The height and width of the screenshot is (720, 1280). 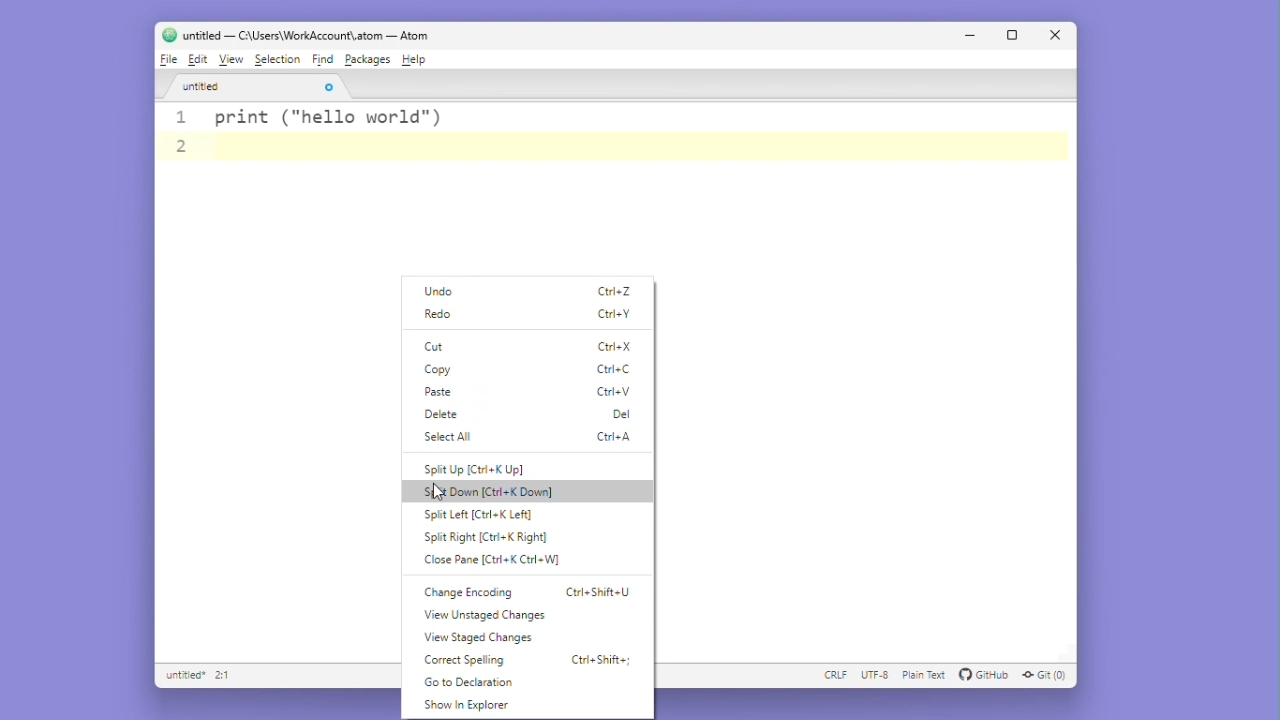 What do you see at coordinates (600, 657) in the screenshot?
I see `ctrl+shift+;` at bounding box center [600, 657].